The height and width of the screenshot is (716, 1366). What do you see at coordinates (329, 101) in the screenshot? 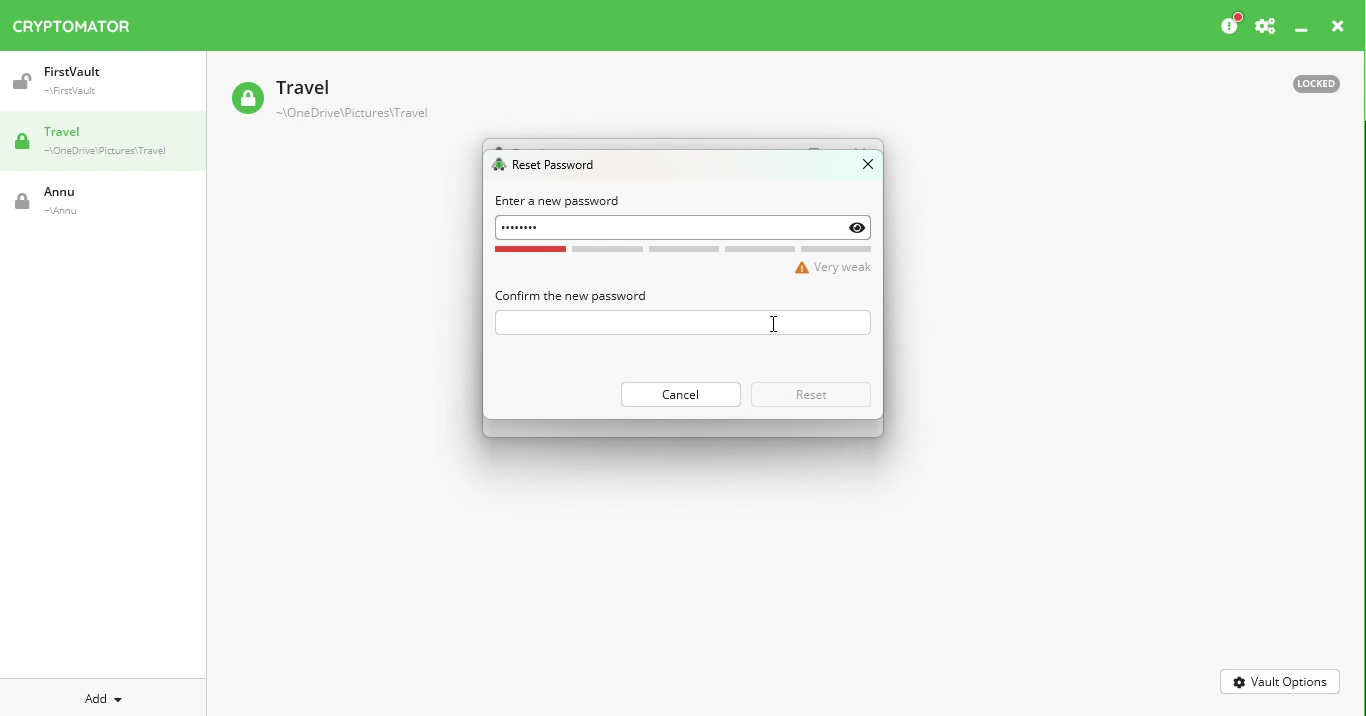
I see `Vault` at bounding box center [329, 101].